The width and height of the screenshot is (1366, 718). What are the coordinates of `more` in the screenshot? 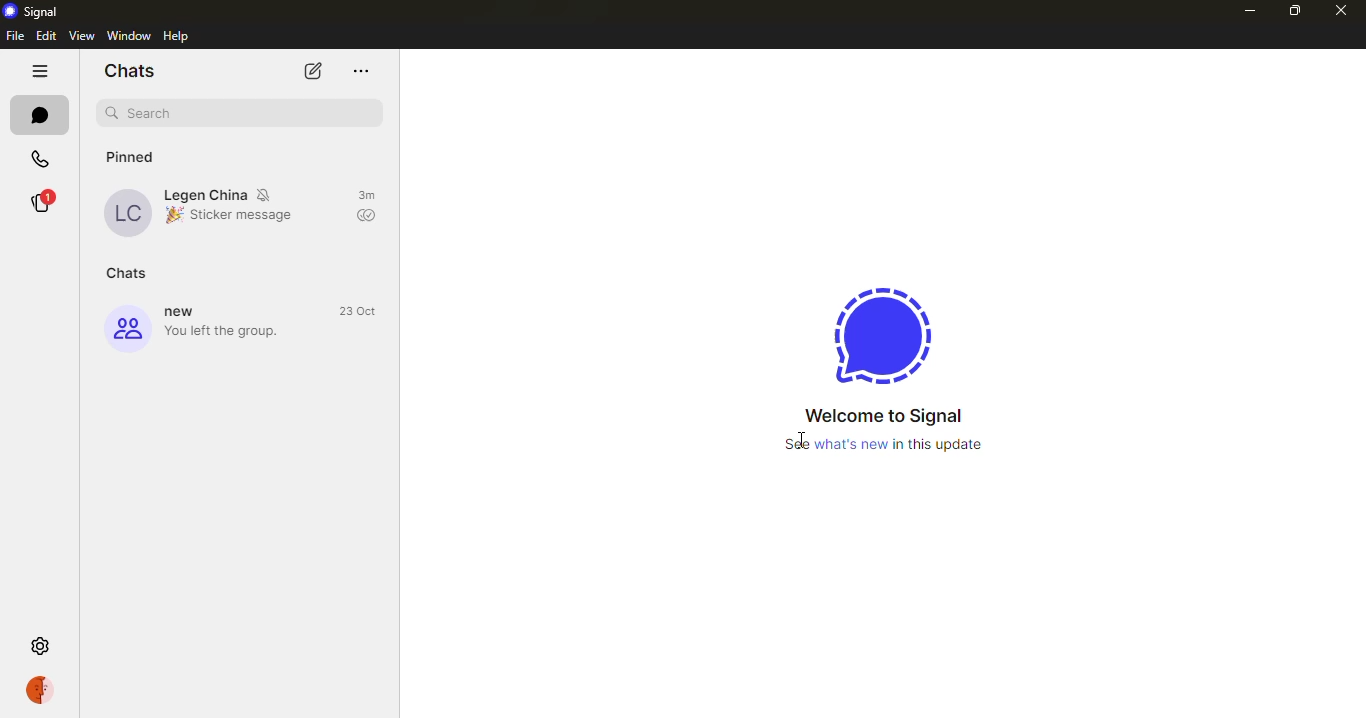 It's located at (365, 71).